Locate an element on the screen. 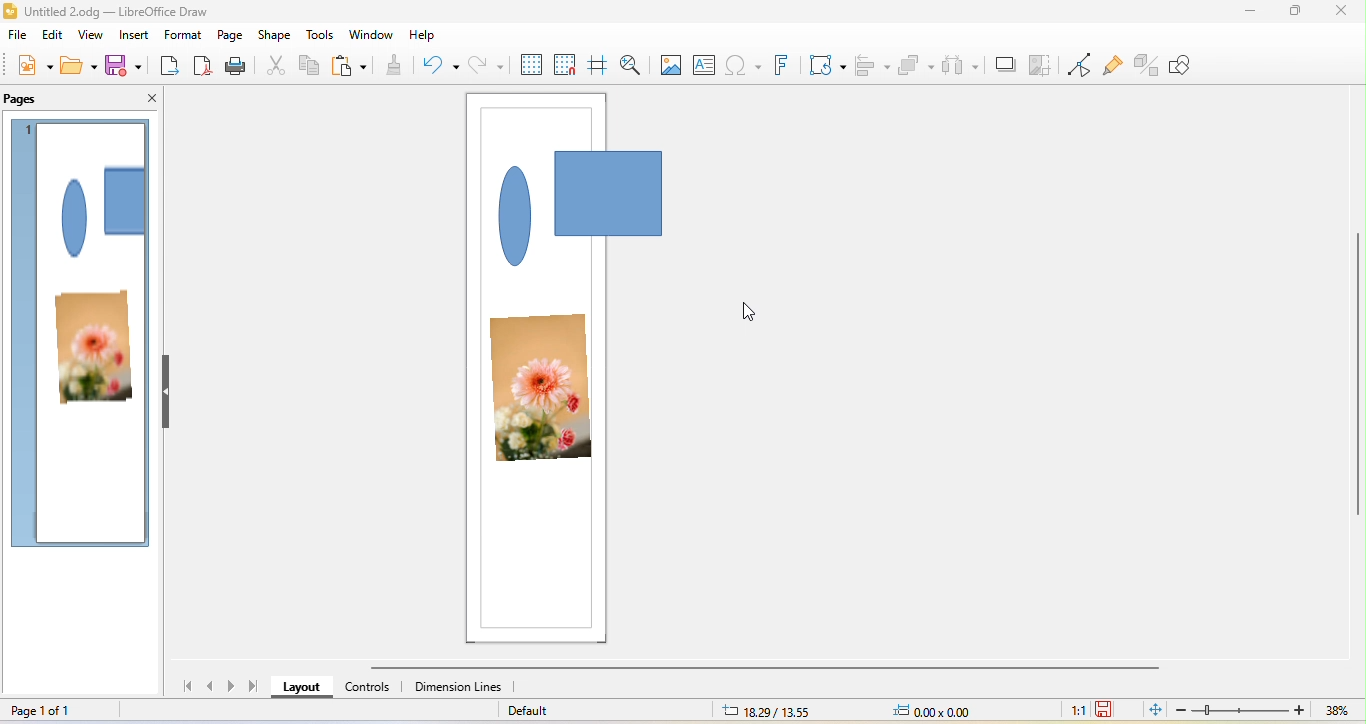 This screenshot has width=1366, height=724. last page is located at coordinates (255, 688).